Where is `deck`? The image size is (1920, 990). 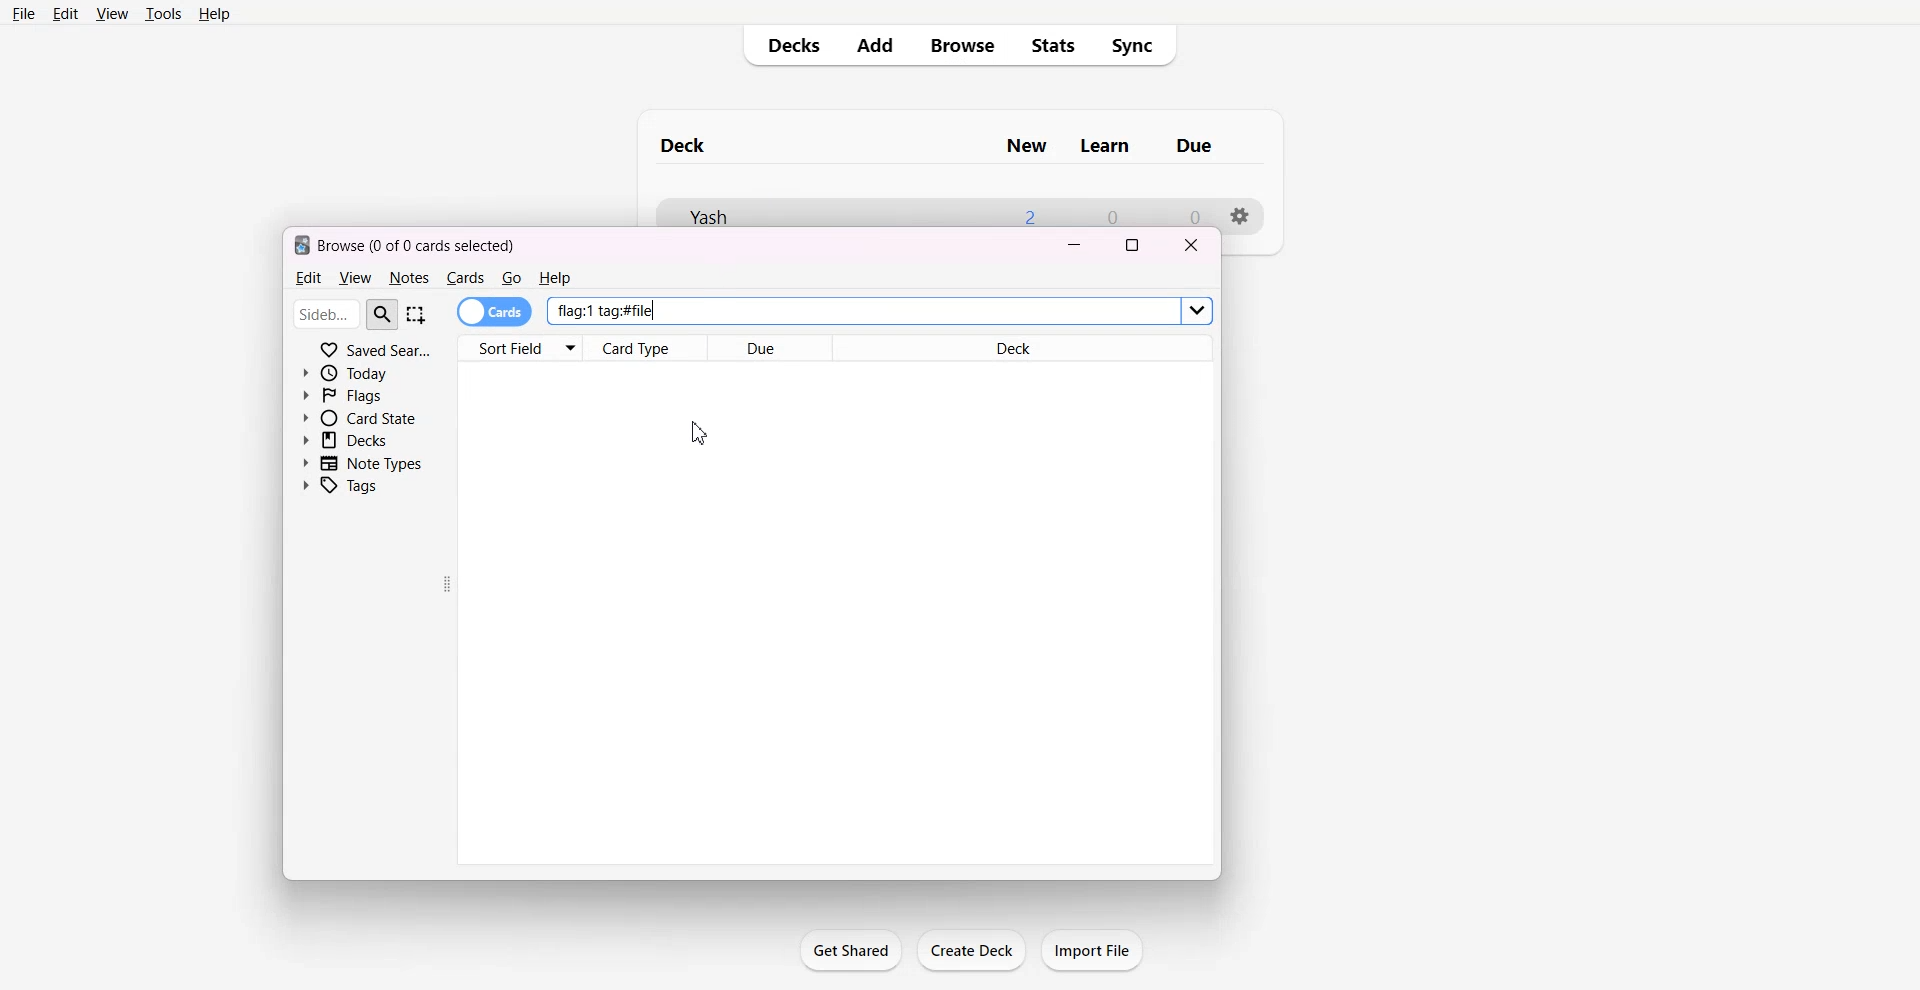 deck is located at coordinates (699, 143).